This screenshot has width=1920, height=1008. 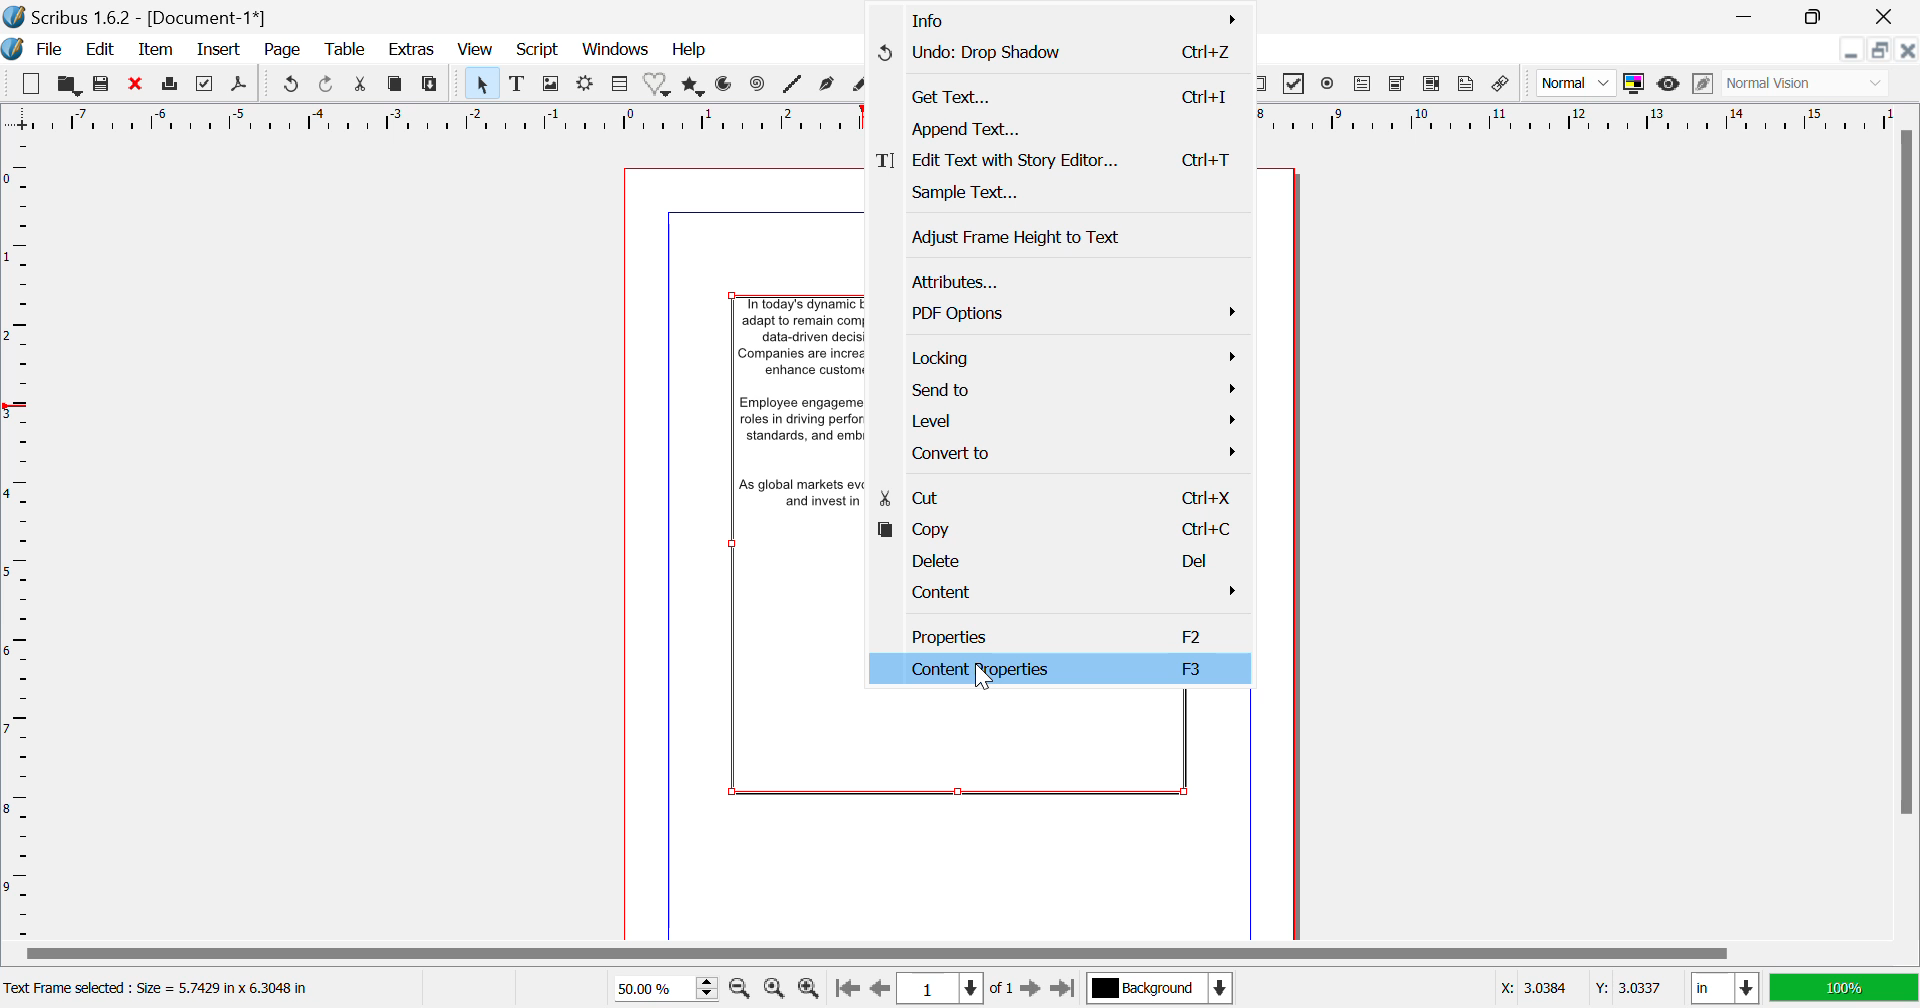 I want to click on Cut, so click(x=364, y=85).